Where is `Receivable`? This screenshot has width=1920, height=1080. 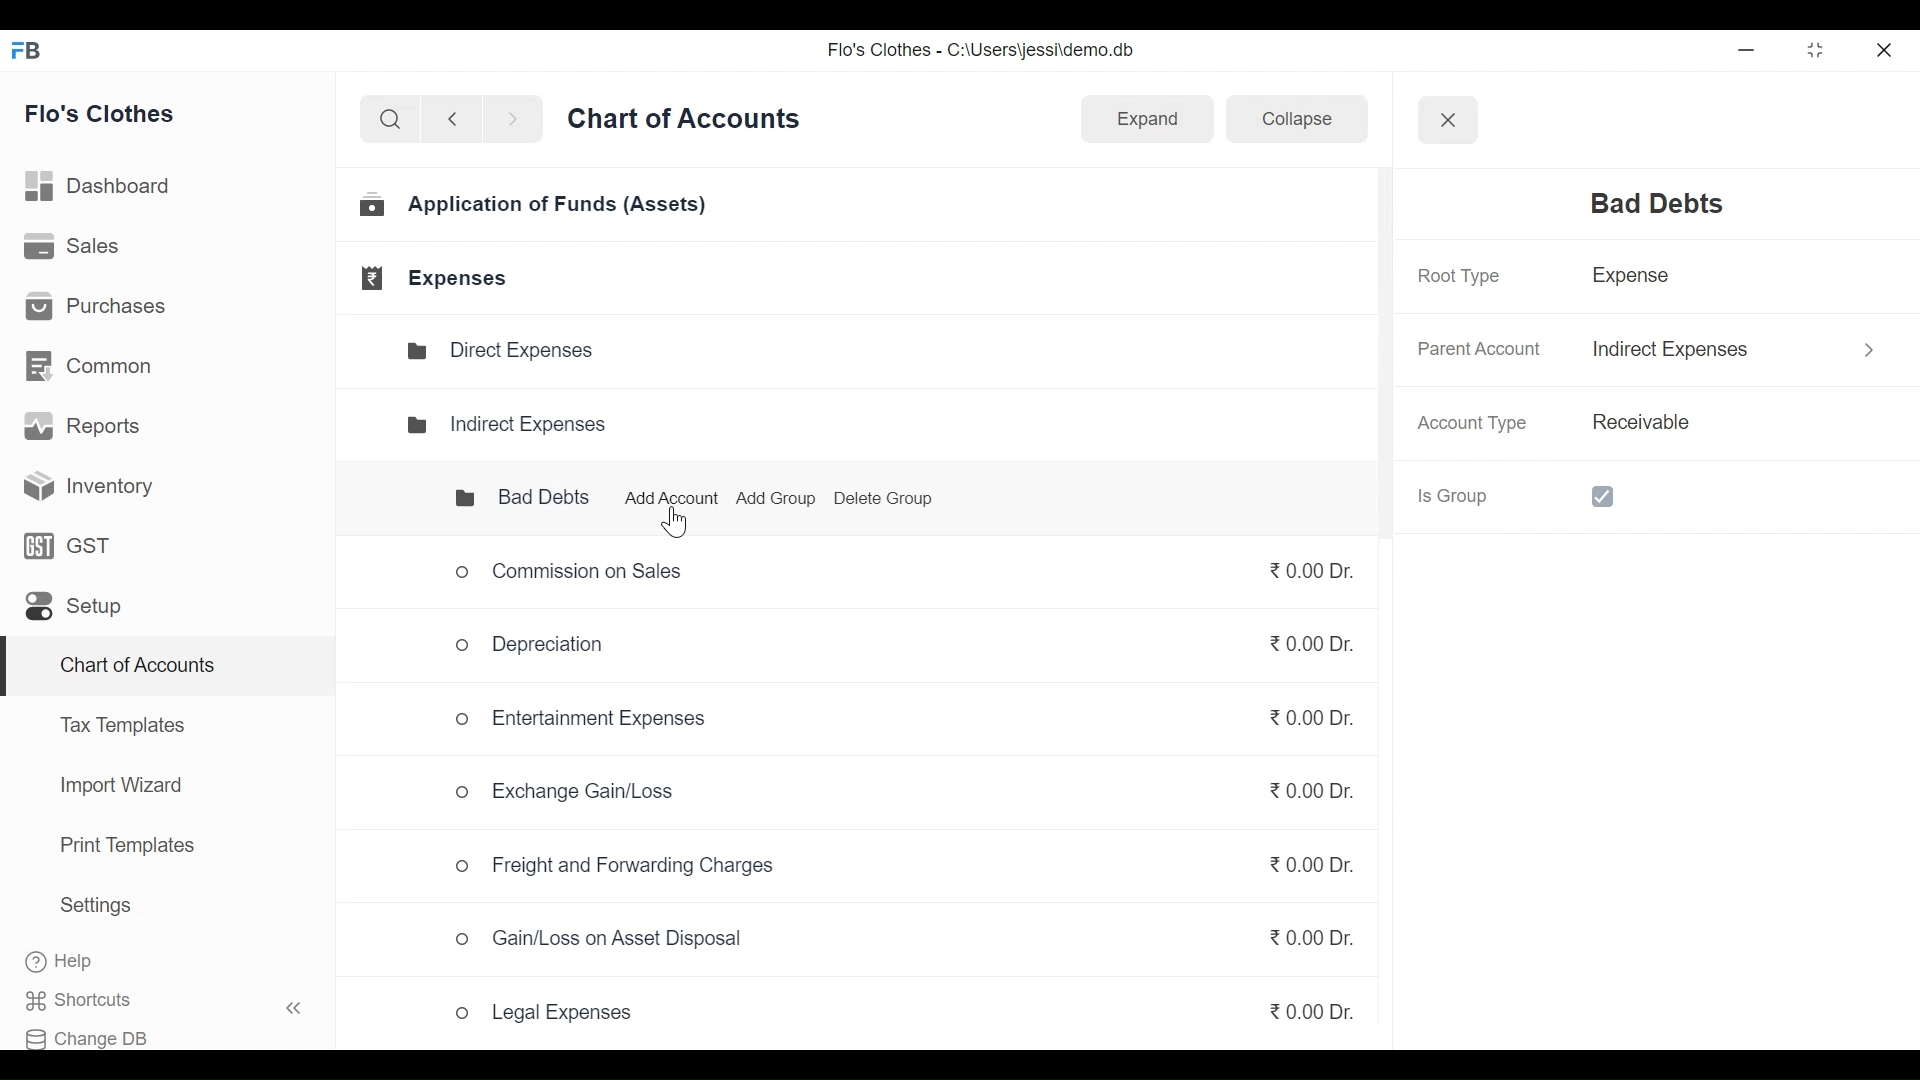
Receivable is located at coordinates (1638, 423).